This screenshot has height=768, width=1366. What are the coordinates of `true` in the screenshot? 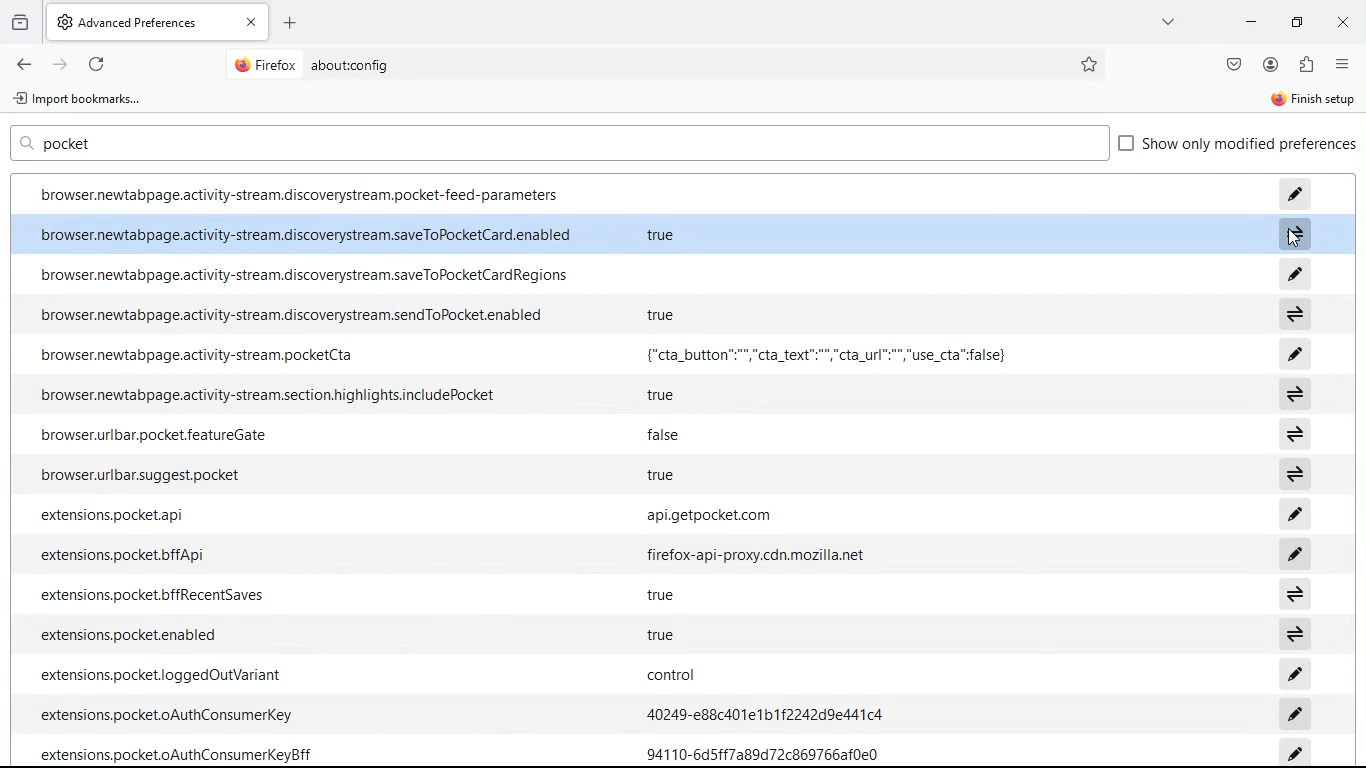 It's located at (657, 473).